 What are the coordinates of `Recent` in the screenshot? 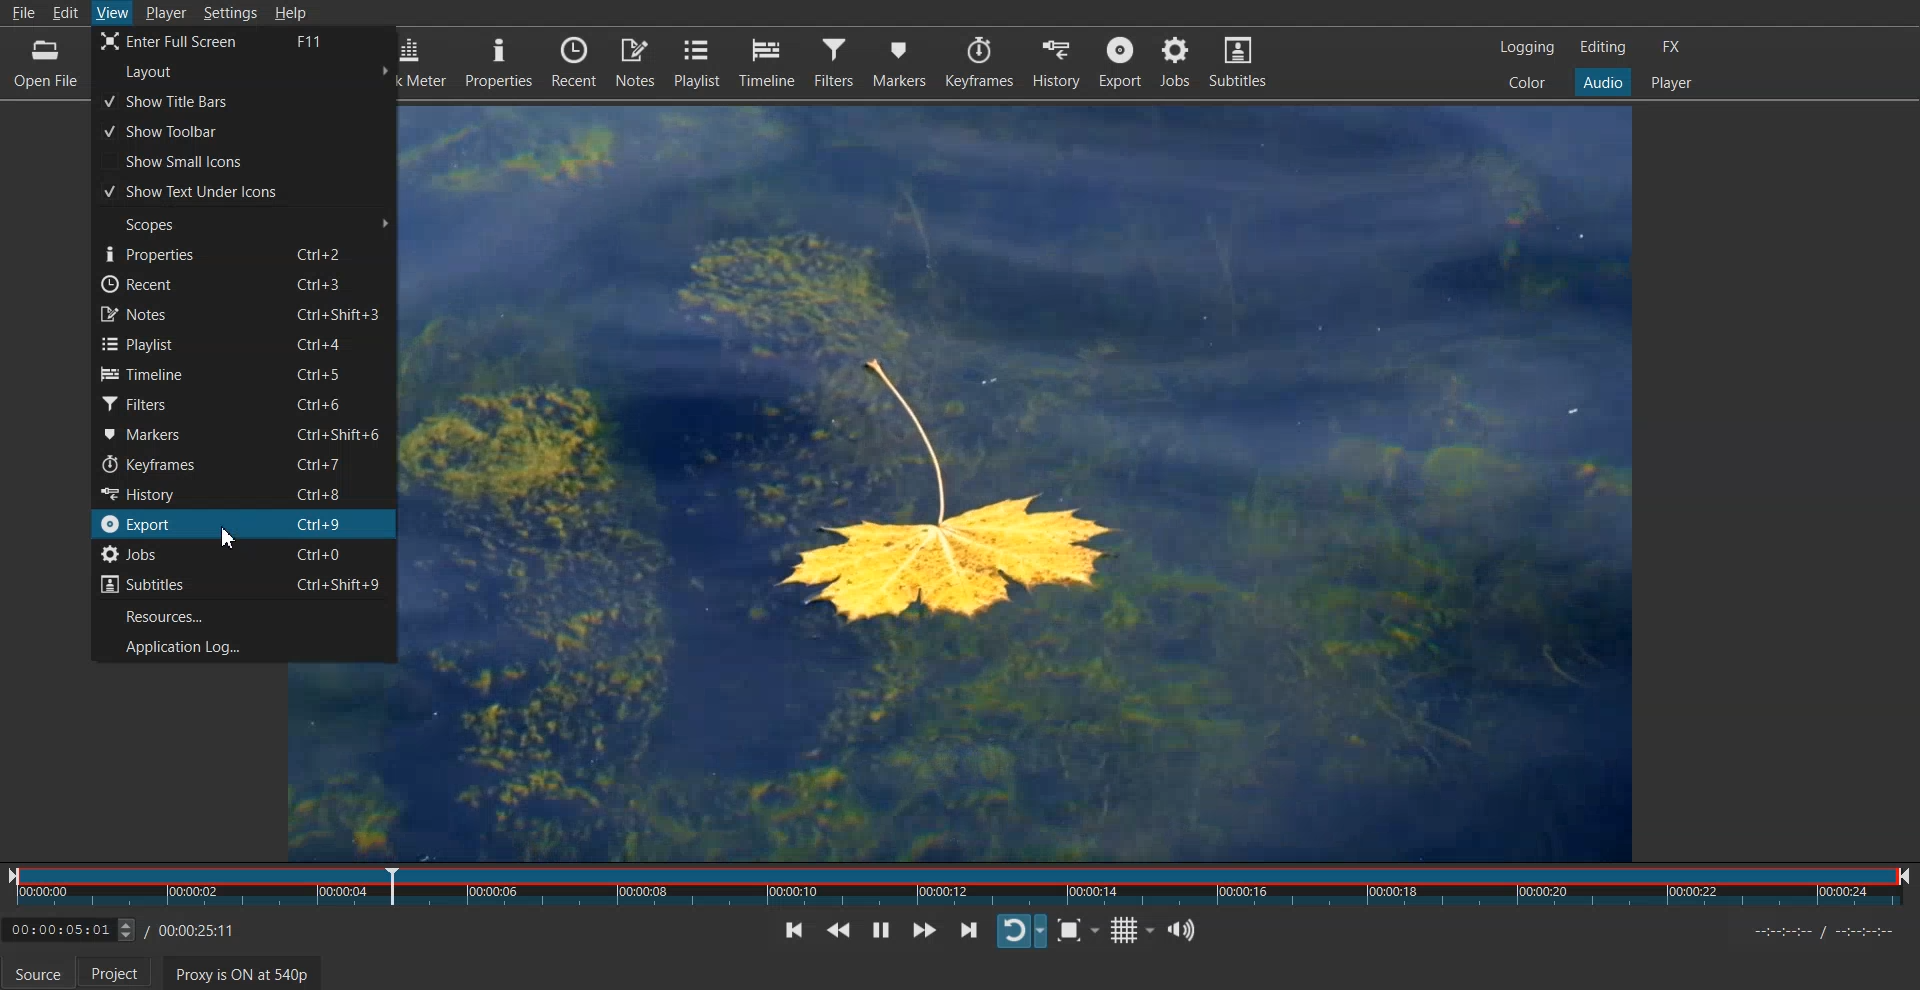 It's located at (243, 283).